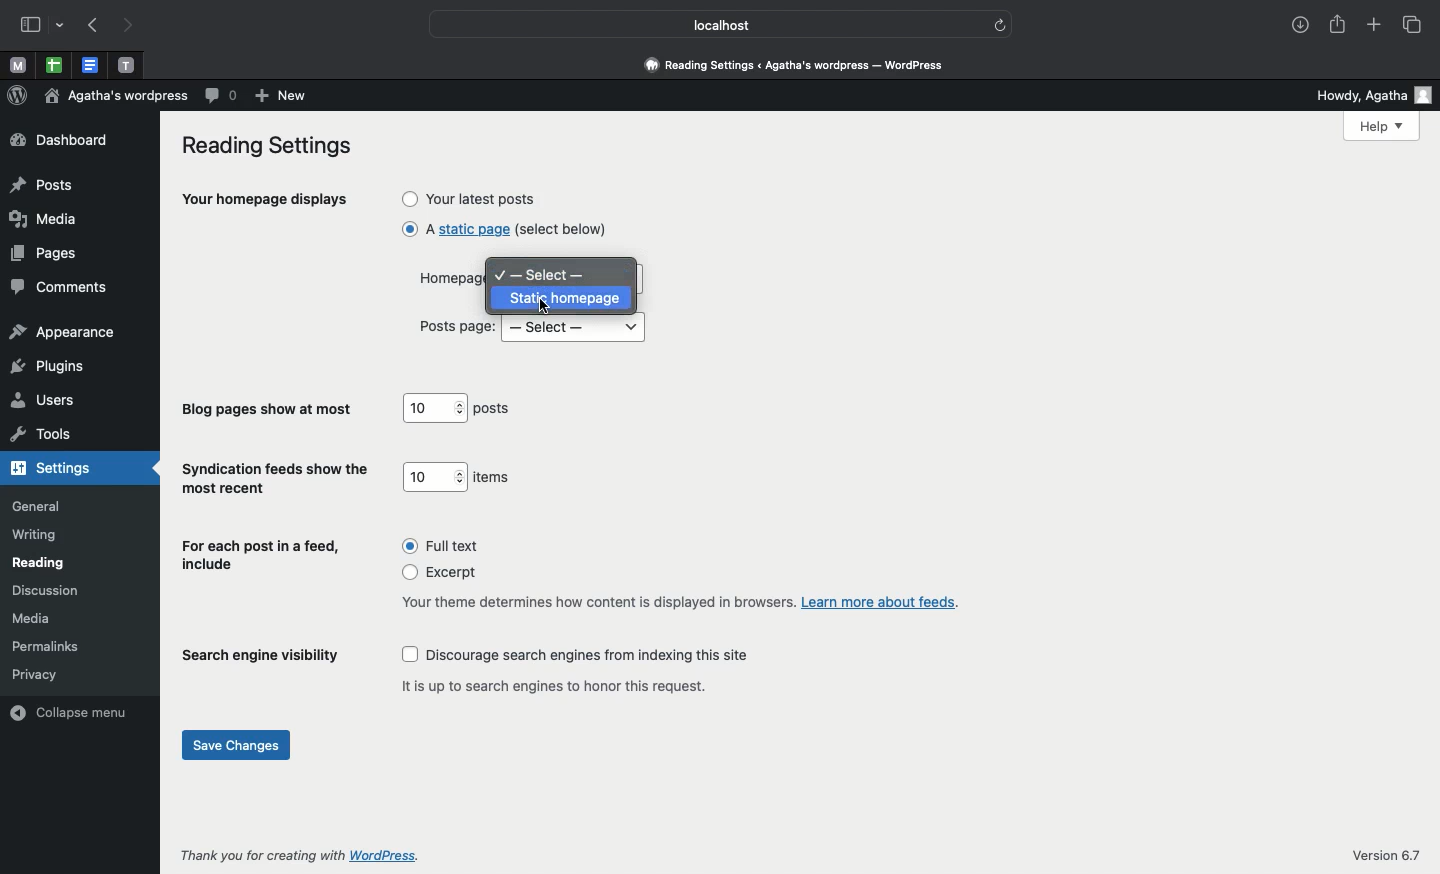 This screenshot has height=874, width=1440. Describe the element at coordinates (448, 545) in the screenshot. I see `Full text` at that location.